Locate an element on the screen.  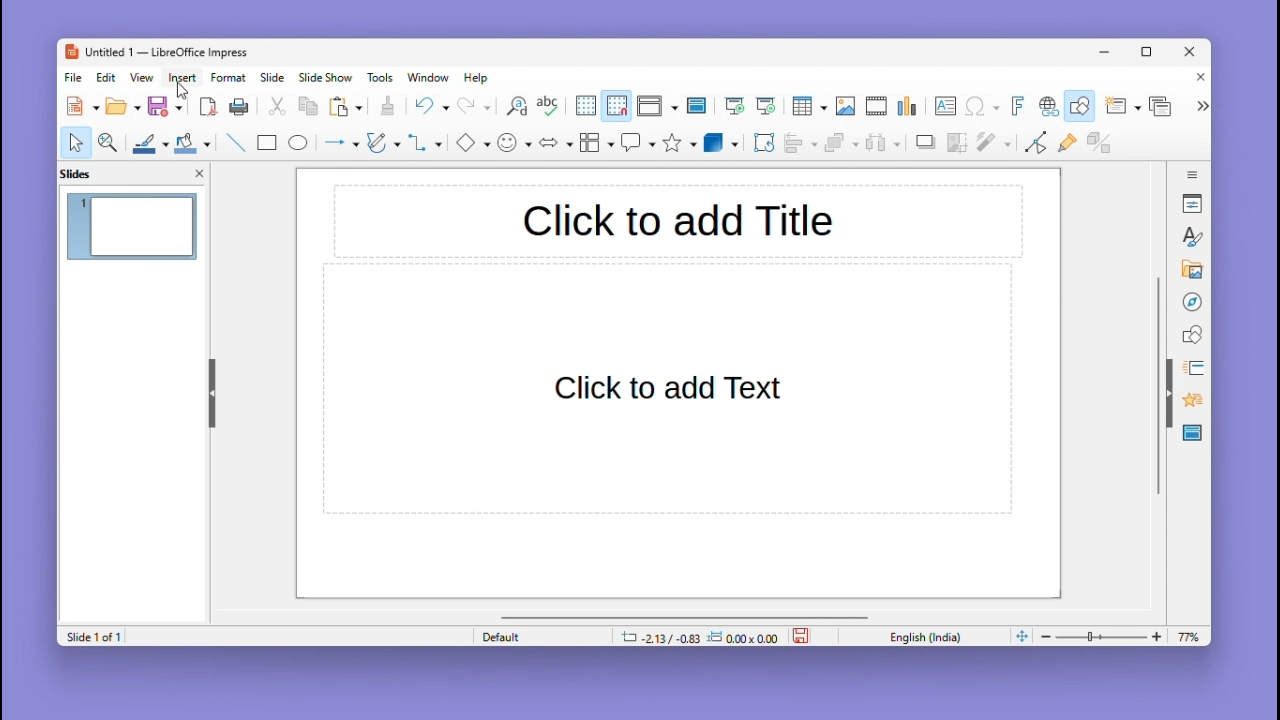
Align is located at coordinates (800, 143).